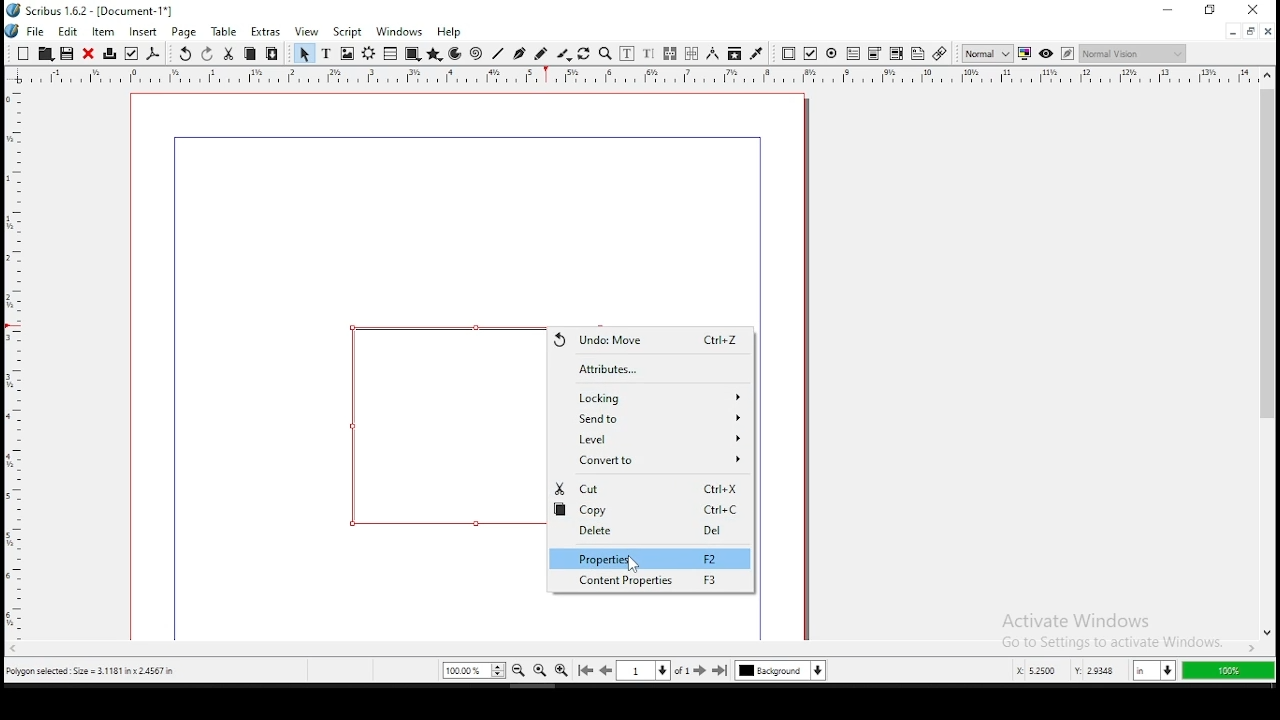  Describe the element at coordinates (183, 32) in the screenshot. I see `page` at that location.